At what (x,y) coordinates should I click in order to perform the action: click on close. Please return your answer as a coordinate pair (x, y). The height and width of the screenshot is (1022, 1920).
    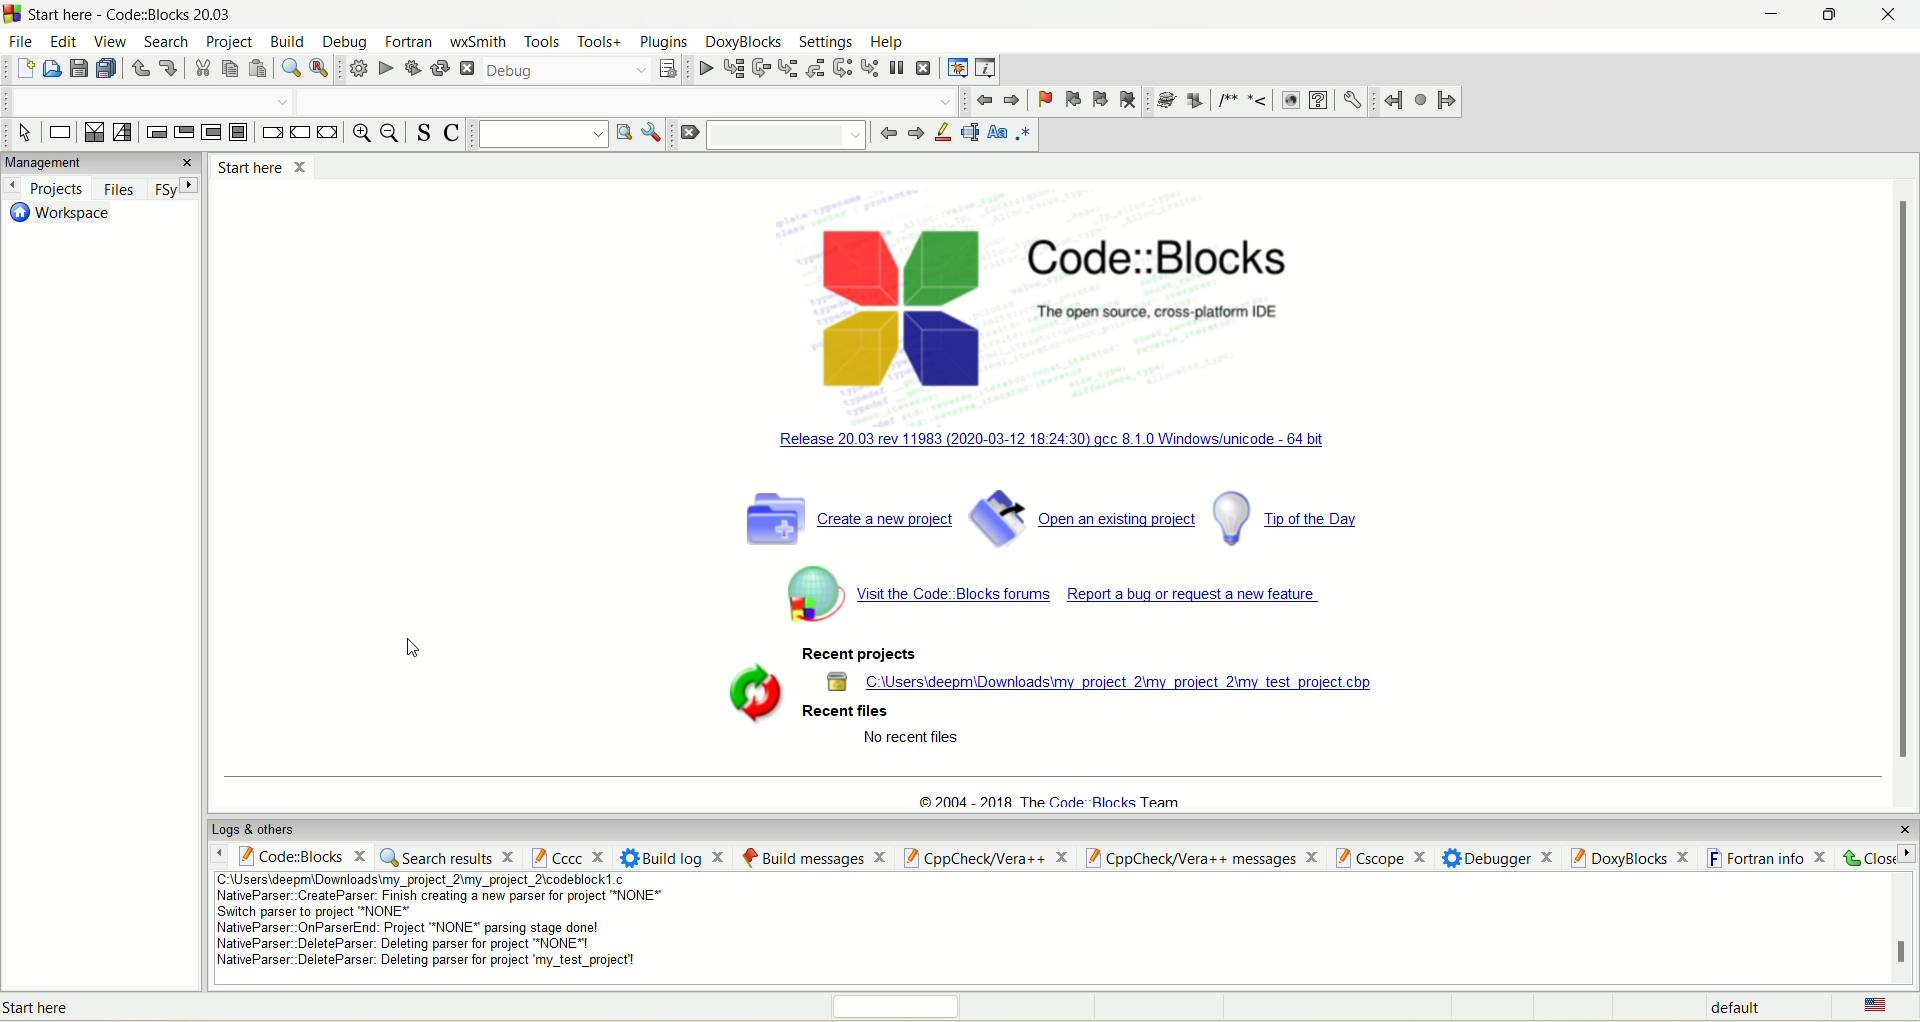
    Looking at the image, I should click on (1900, 825).